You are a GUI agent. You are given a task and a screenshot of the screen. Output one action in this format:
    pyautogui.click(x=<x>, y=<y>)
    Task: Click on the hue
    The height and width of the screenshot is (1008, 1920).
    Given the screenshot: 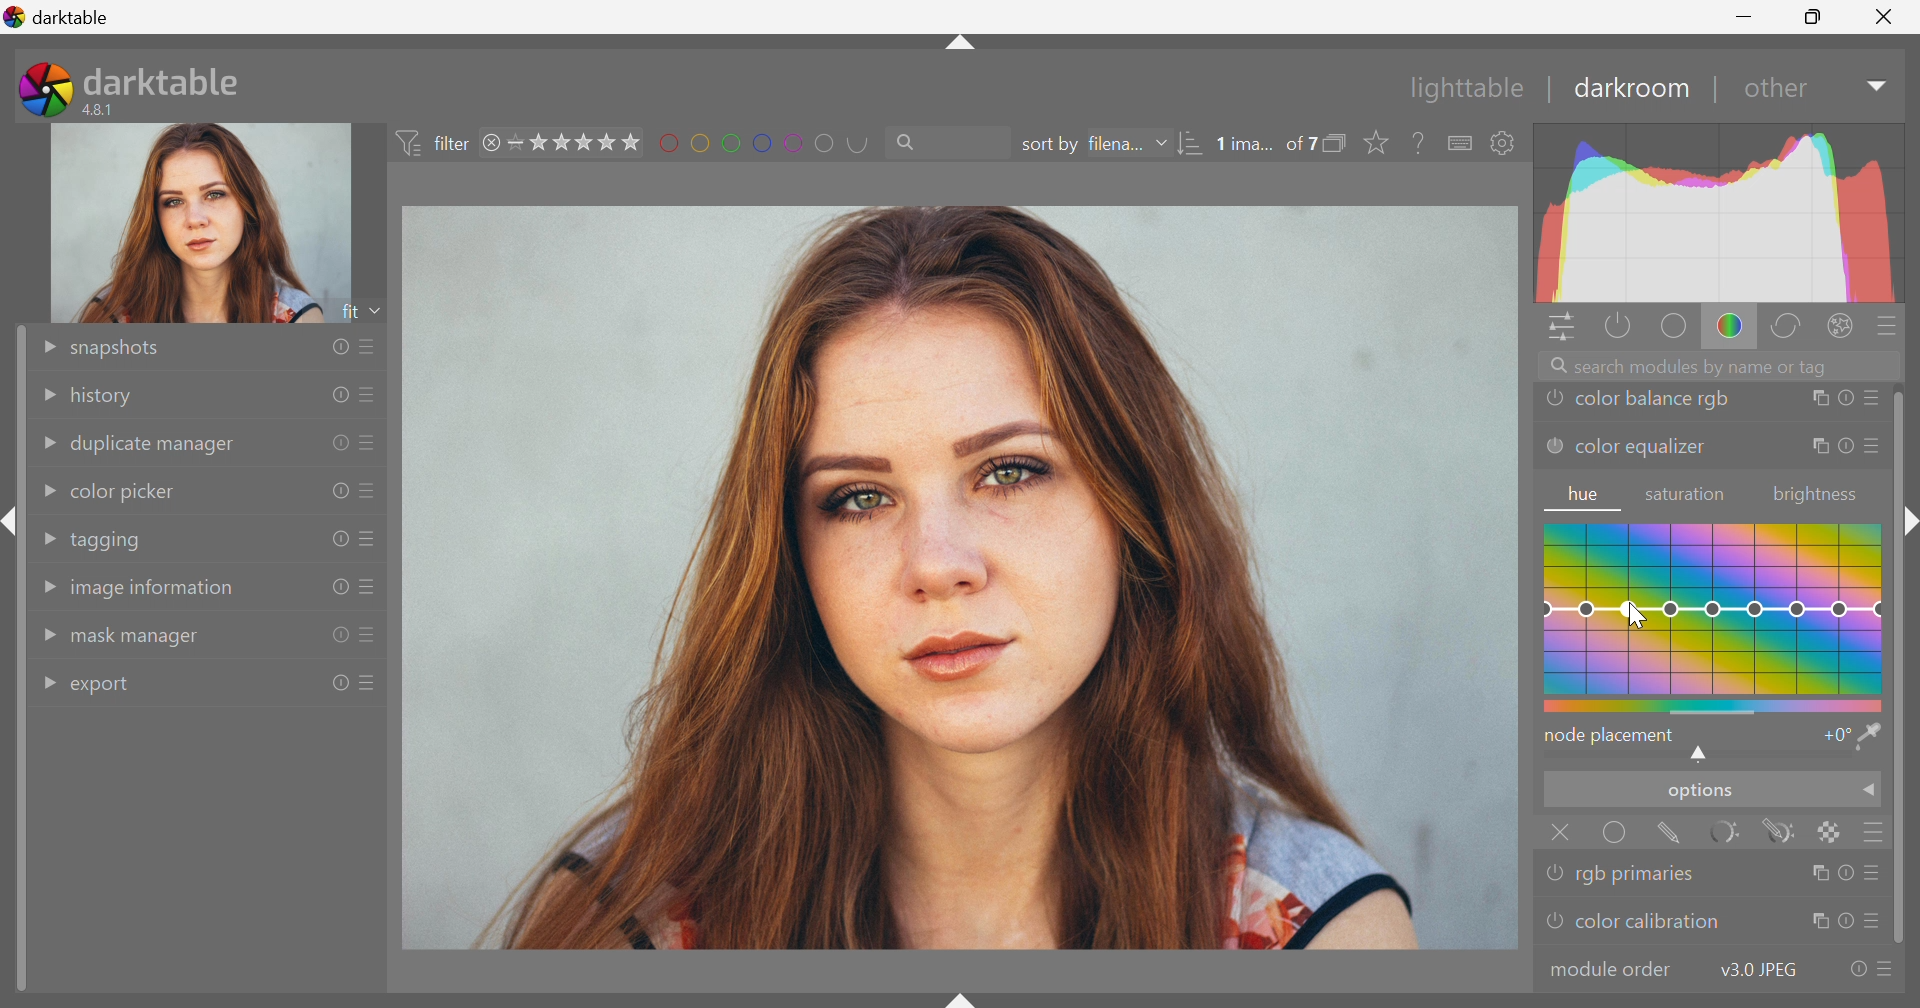 What is the action you would take?
    pyautogui.click(x=1585, y=495)
    